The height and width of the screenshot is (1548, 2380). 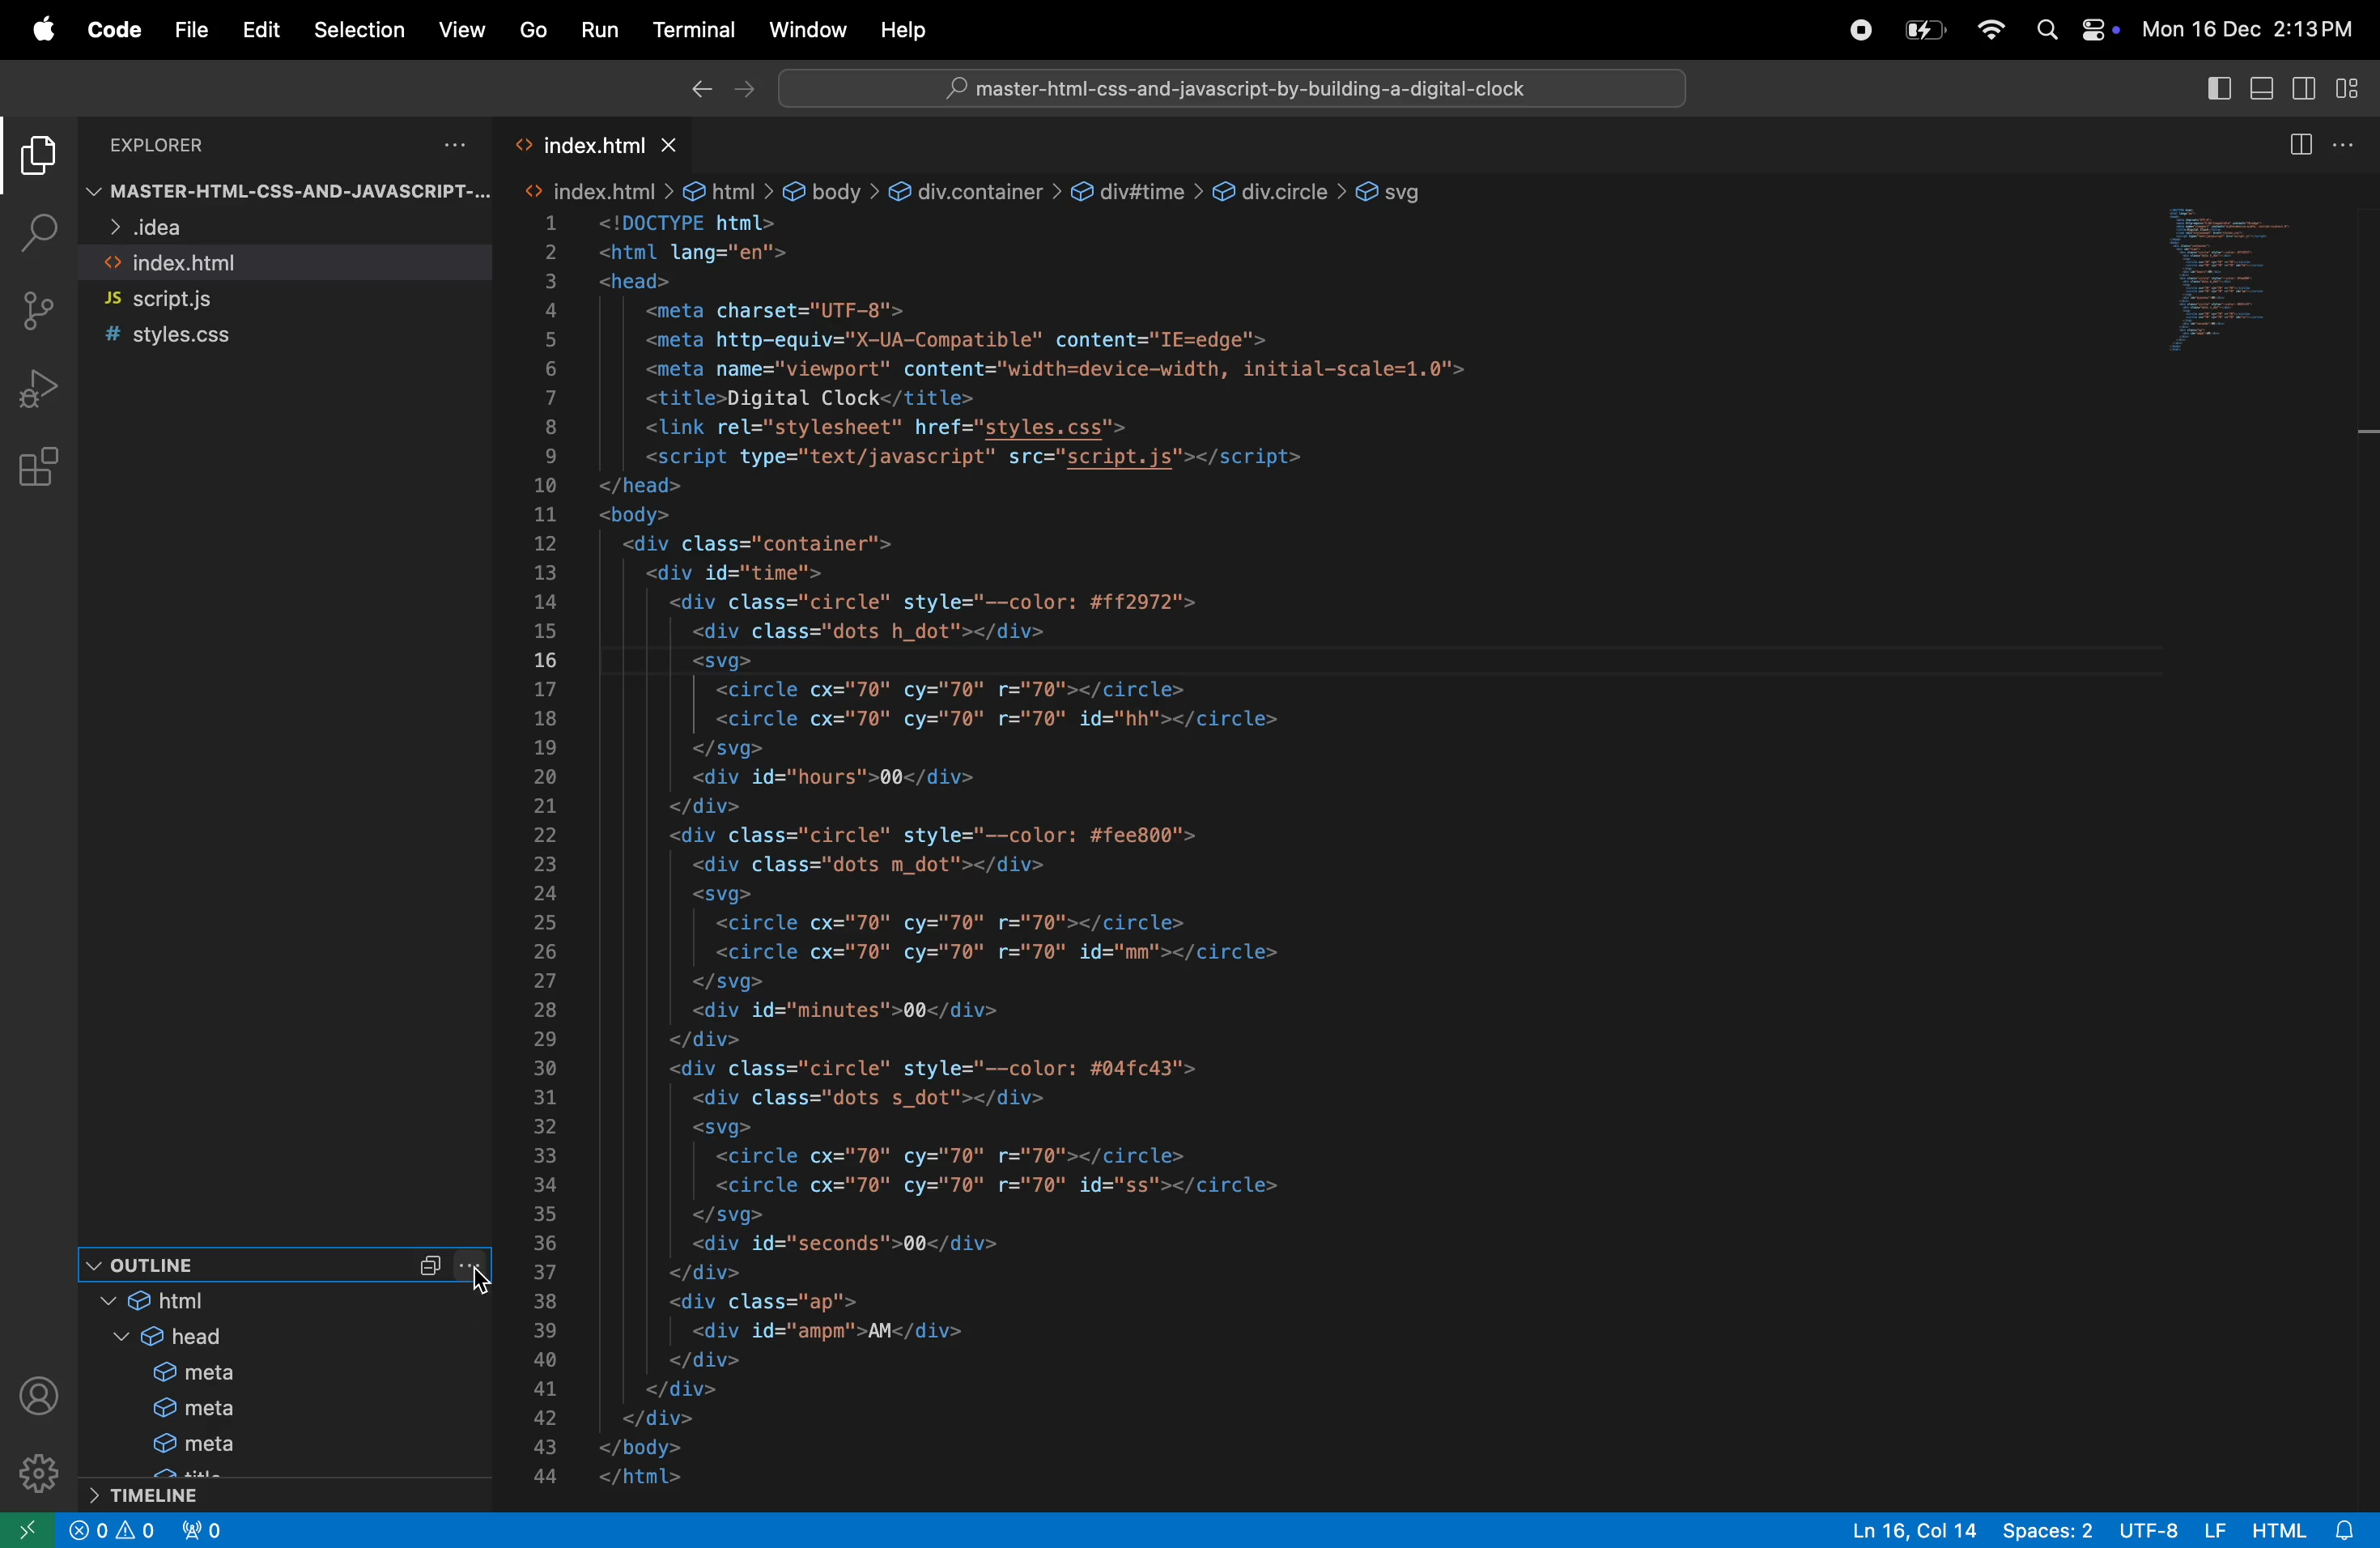 What do you see at coordinates (1905, 1529) in the screenshot?
I see `Ln 16, Col 14` at bounding box center [1905, 1529].